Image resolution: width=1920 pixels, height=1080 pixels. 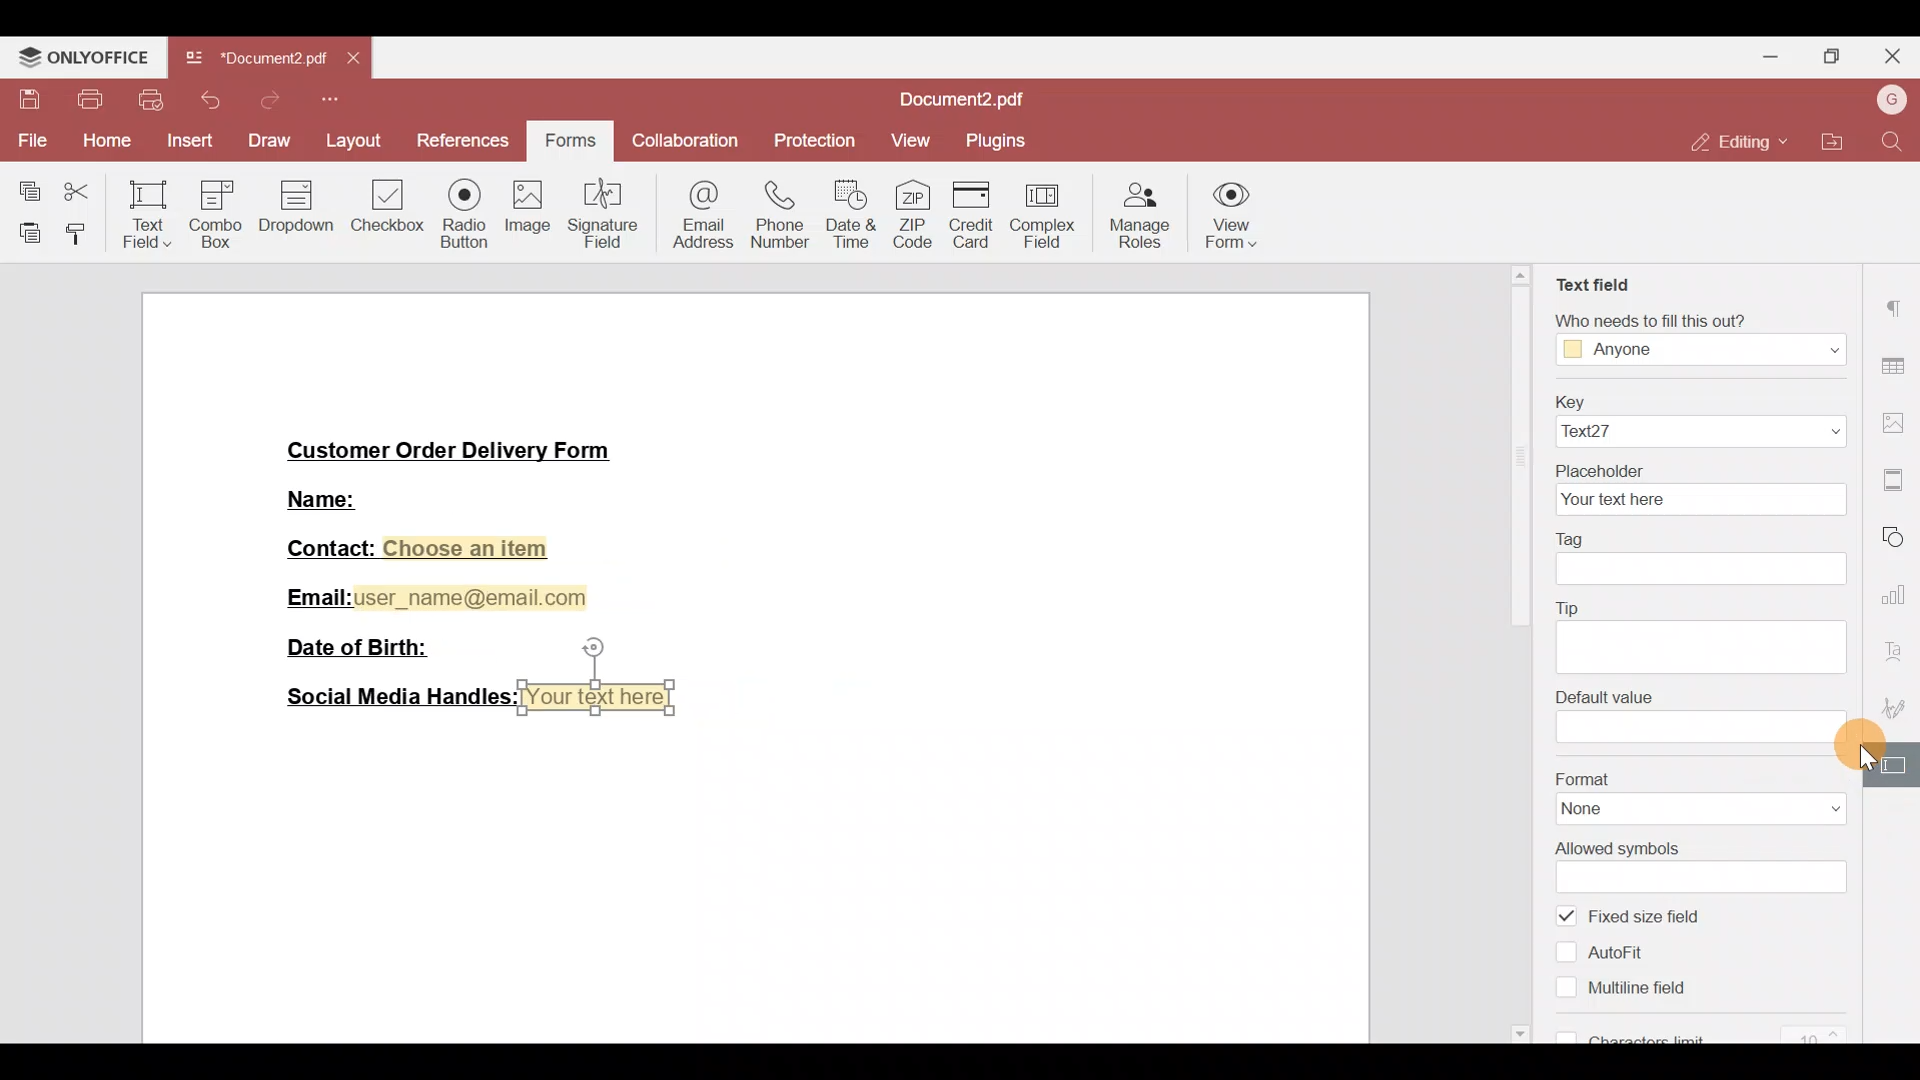 What do you see at coordinates (104, 142) in the screenshot?
I see `Home` at bounding box center [104, 142].